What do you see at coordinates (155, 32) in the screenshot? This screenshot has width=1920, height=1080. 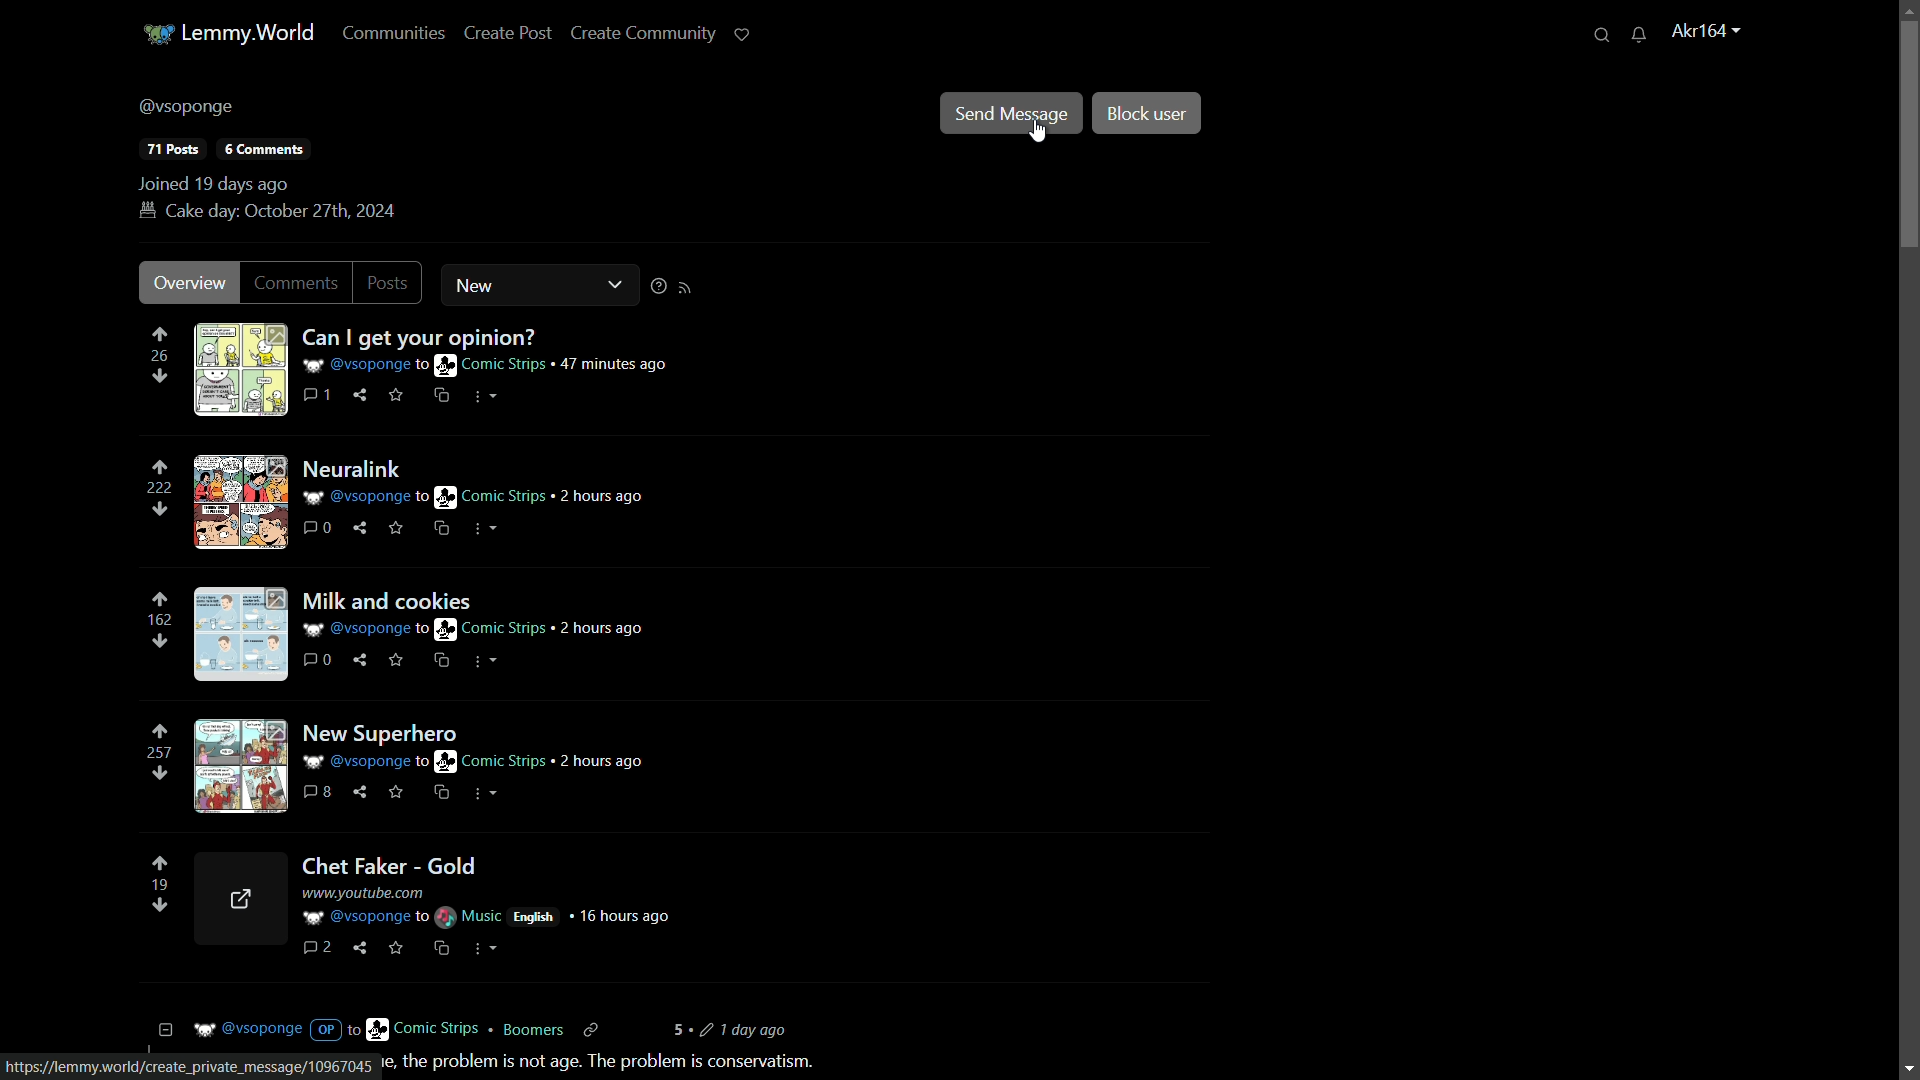 I see `community icon` at bounding box center [155, 32].